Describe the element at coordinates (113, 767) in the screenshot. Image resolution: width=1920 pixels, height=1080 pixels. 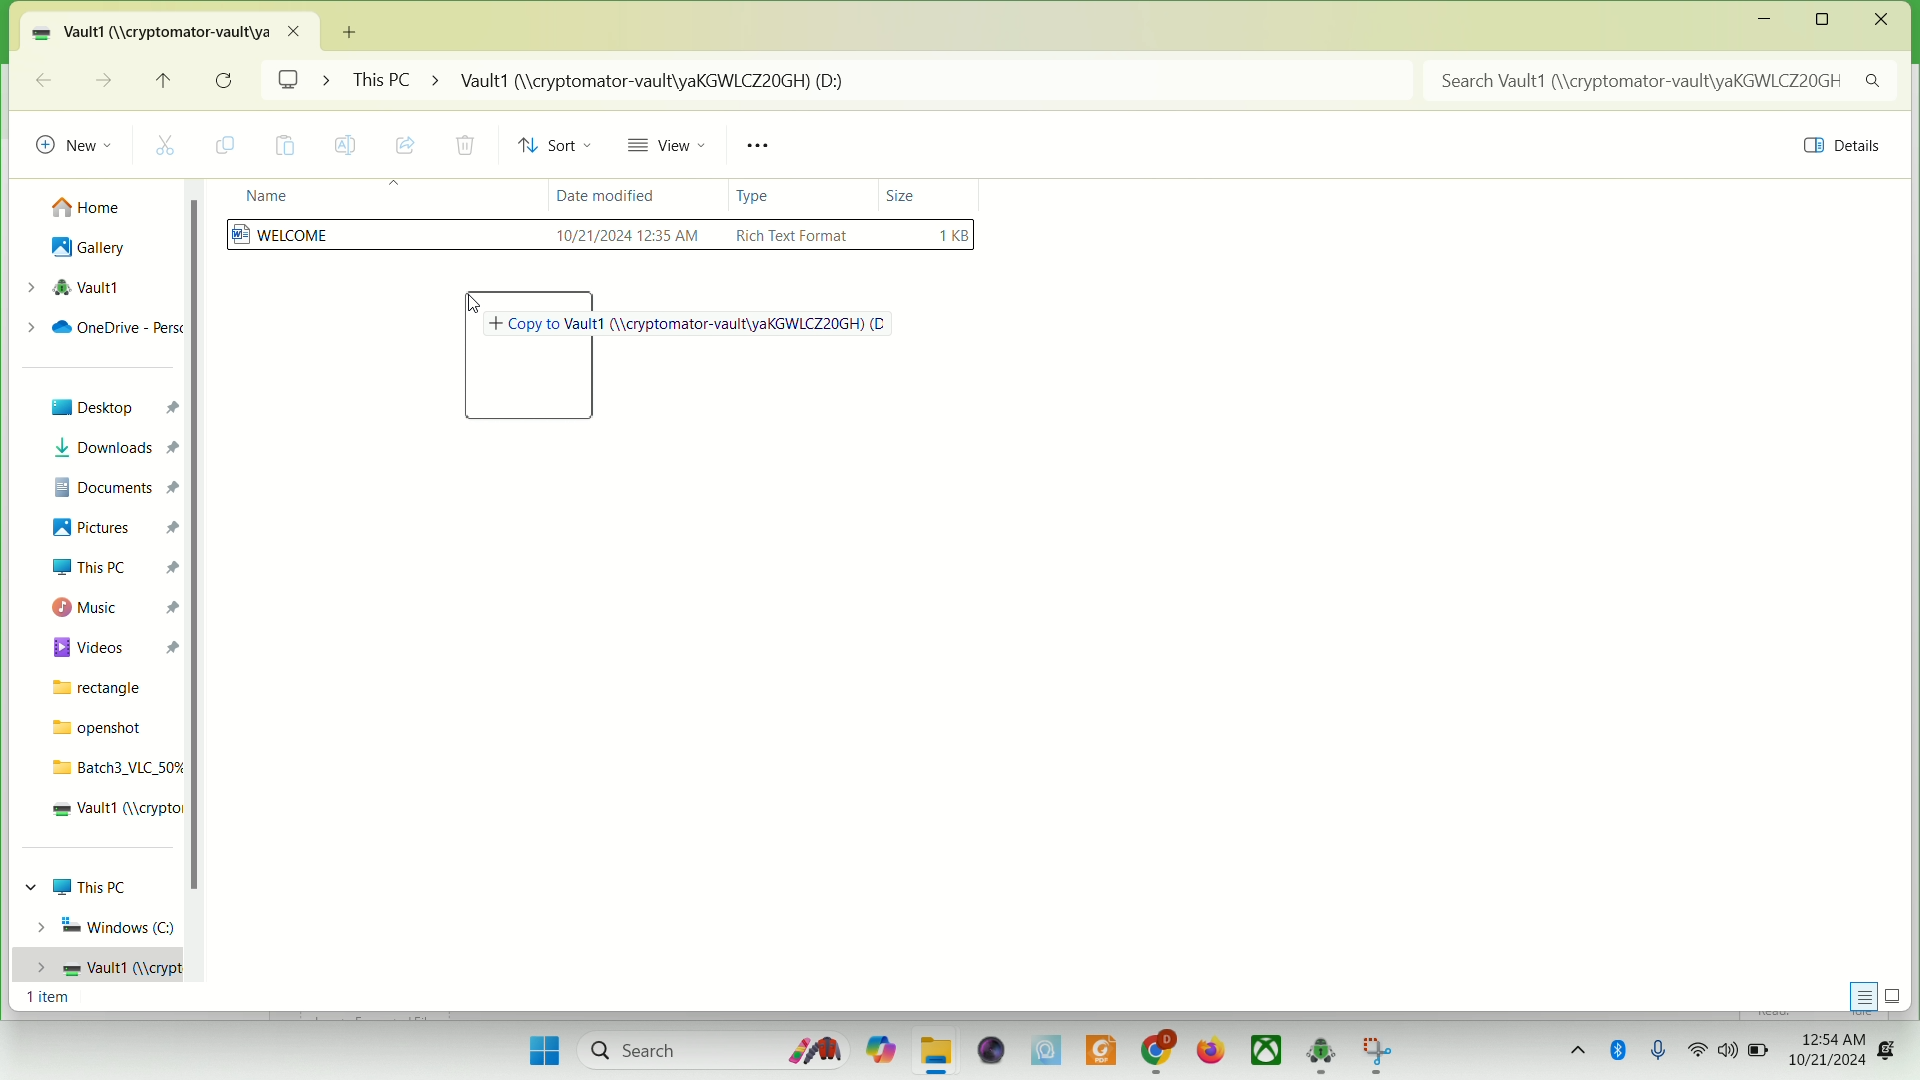
I see `batch3` at that location.